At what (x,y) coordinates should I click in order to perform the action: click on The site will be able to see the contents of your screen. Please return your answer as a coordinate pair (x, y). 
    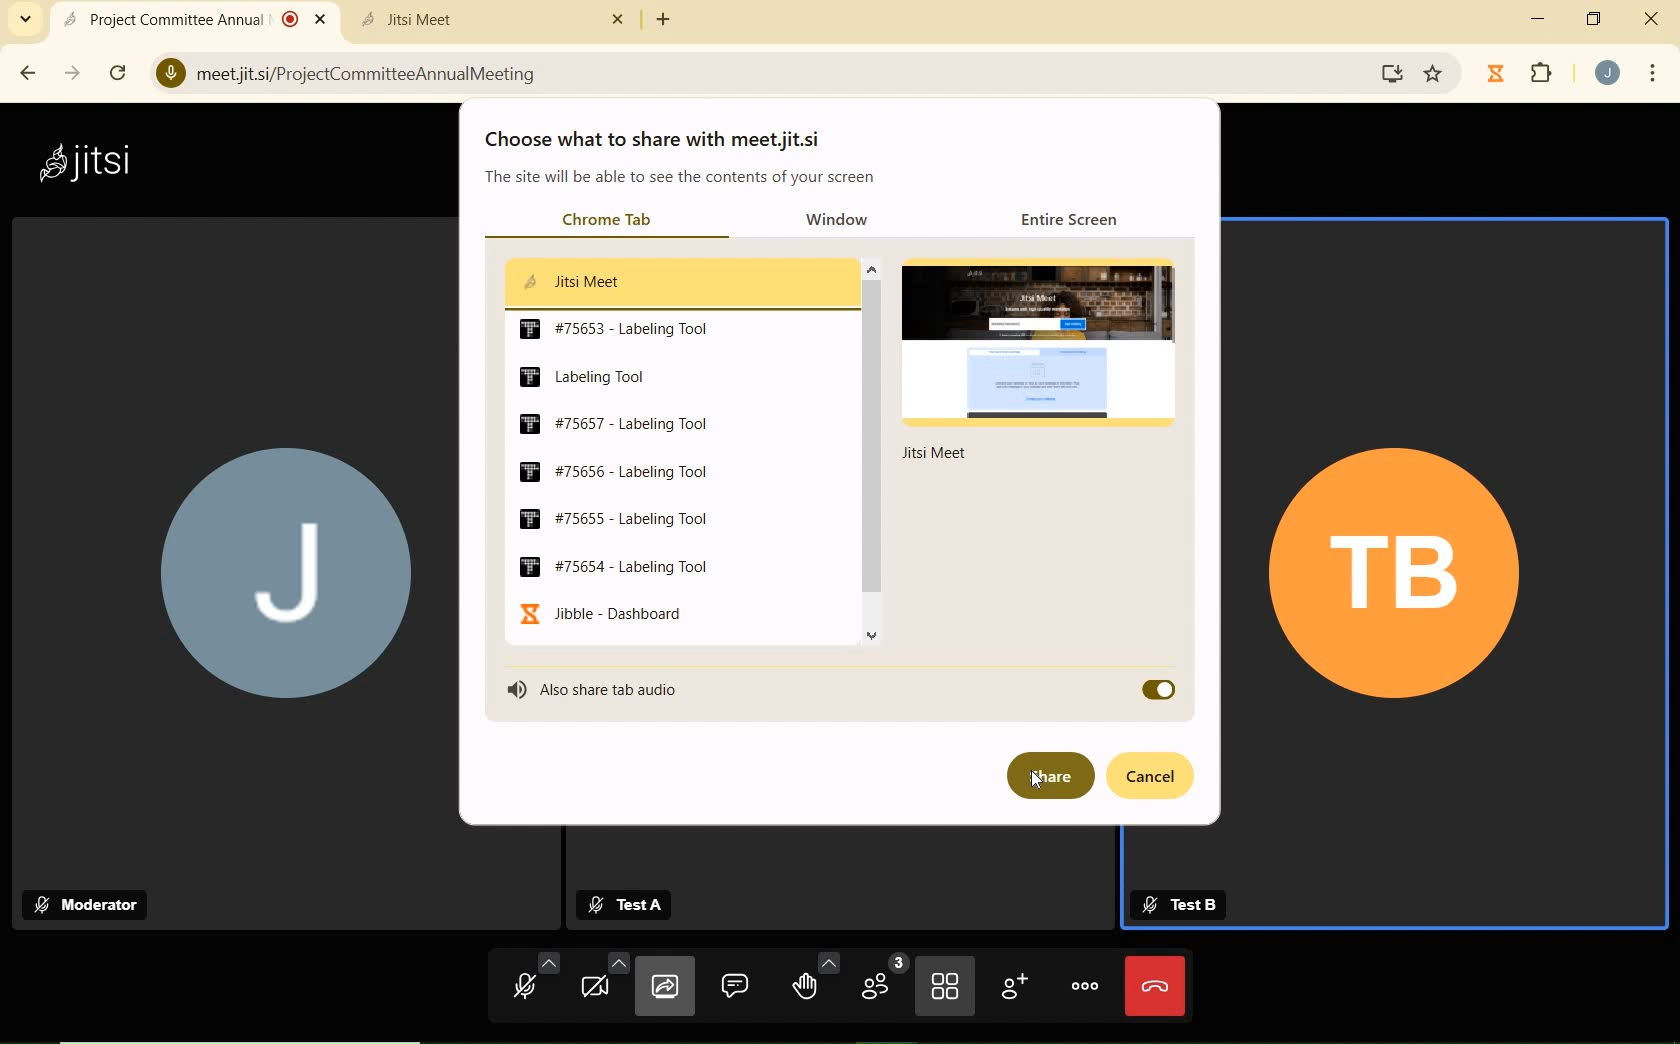
    Looking at the image, I should click on (680, 178).